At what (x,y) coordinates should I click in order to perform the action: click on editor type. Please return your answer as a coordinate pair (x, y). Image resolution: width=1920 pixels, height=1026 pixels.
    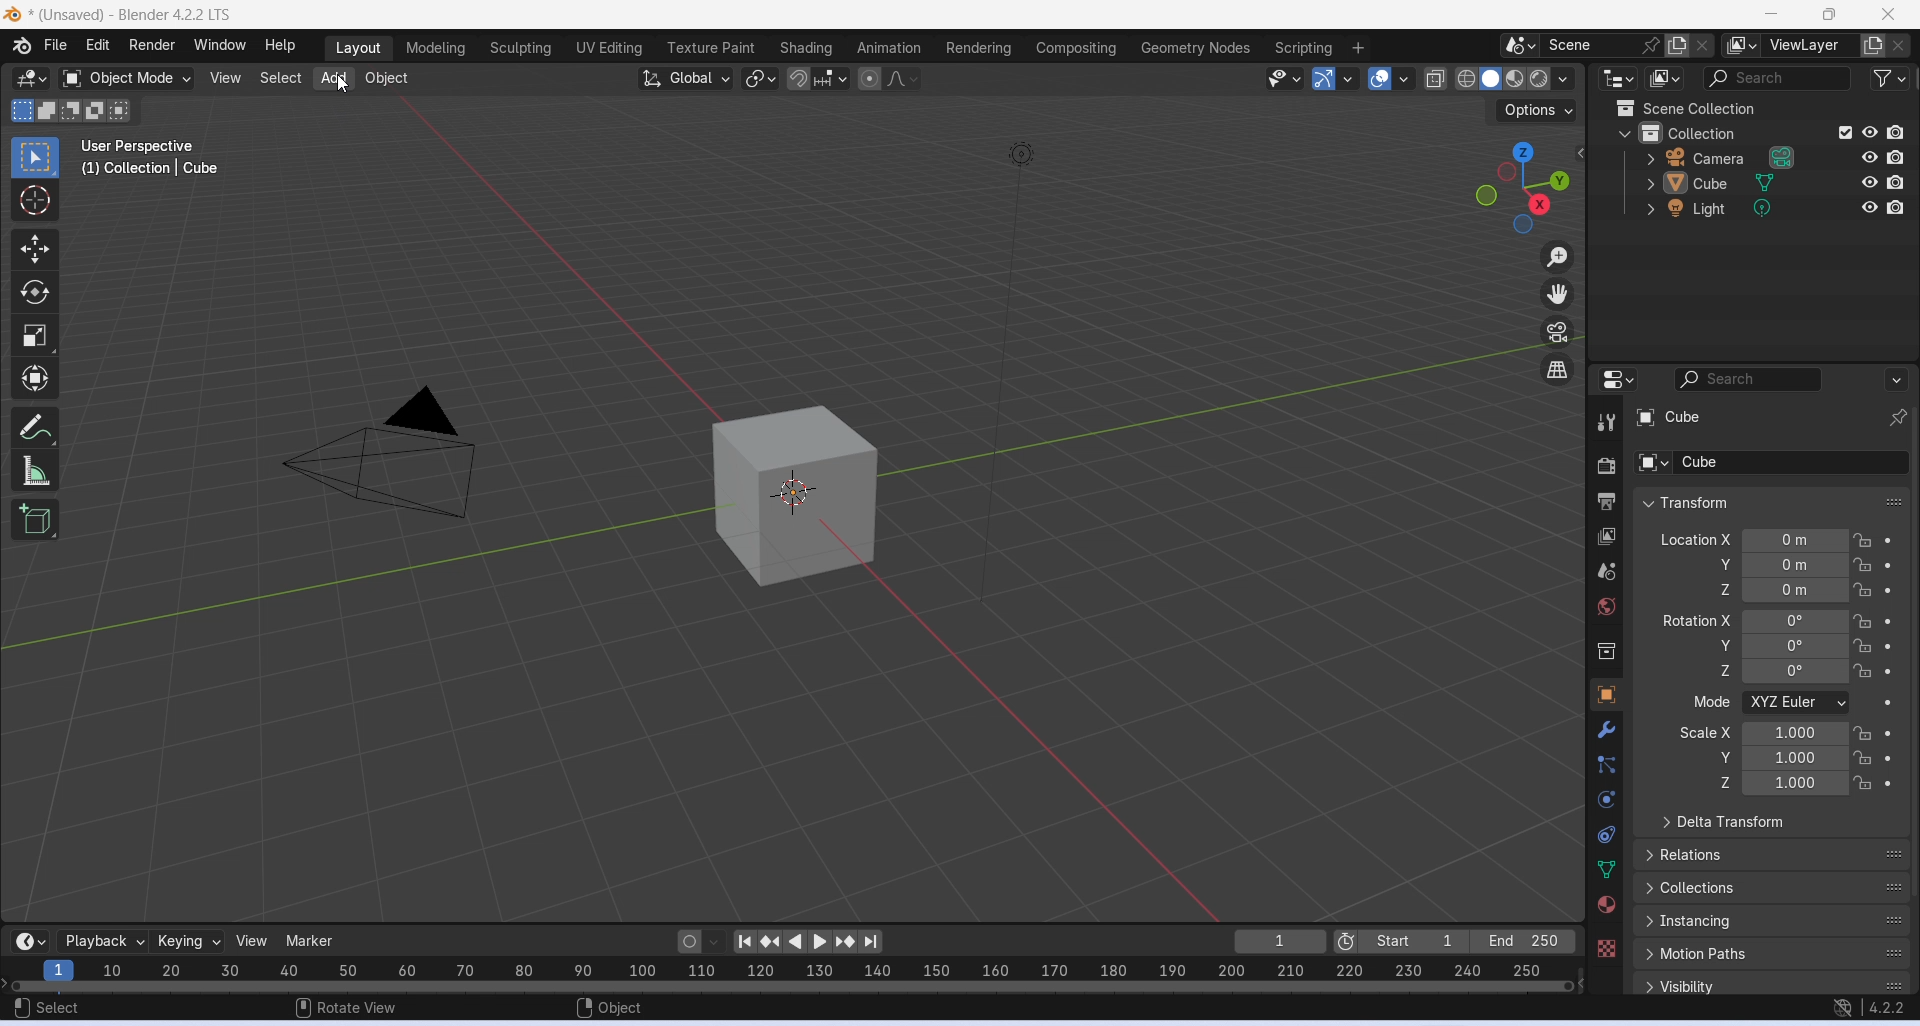
    Looking at the image, I should click on (31, 80).